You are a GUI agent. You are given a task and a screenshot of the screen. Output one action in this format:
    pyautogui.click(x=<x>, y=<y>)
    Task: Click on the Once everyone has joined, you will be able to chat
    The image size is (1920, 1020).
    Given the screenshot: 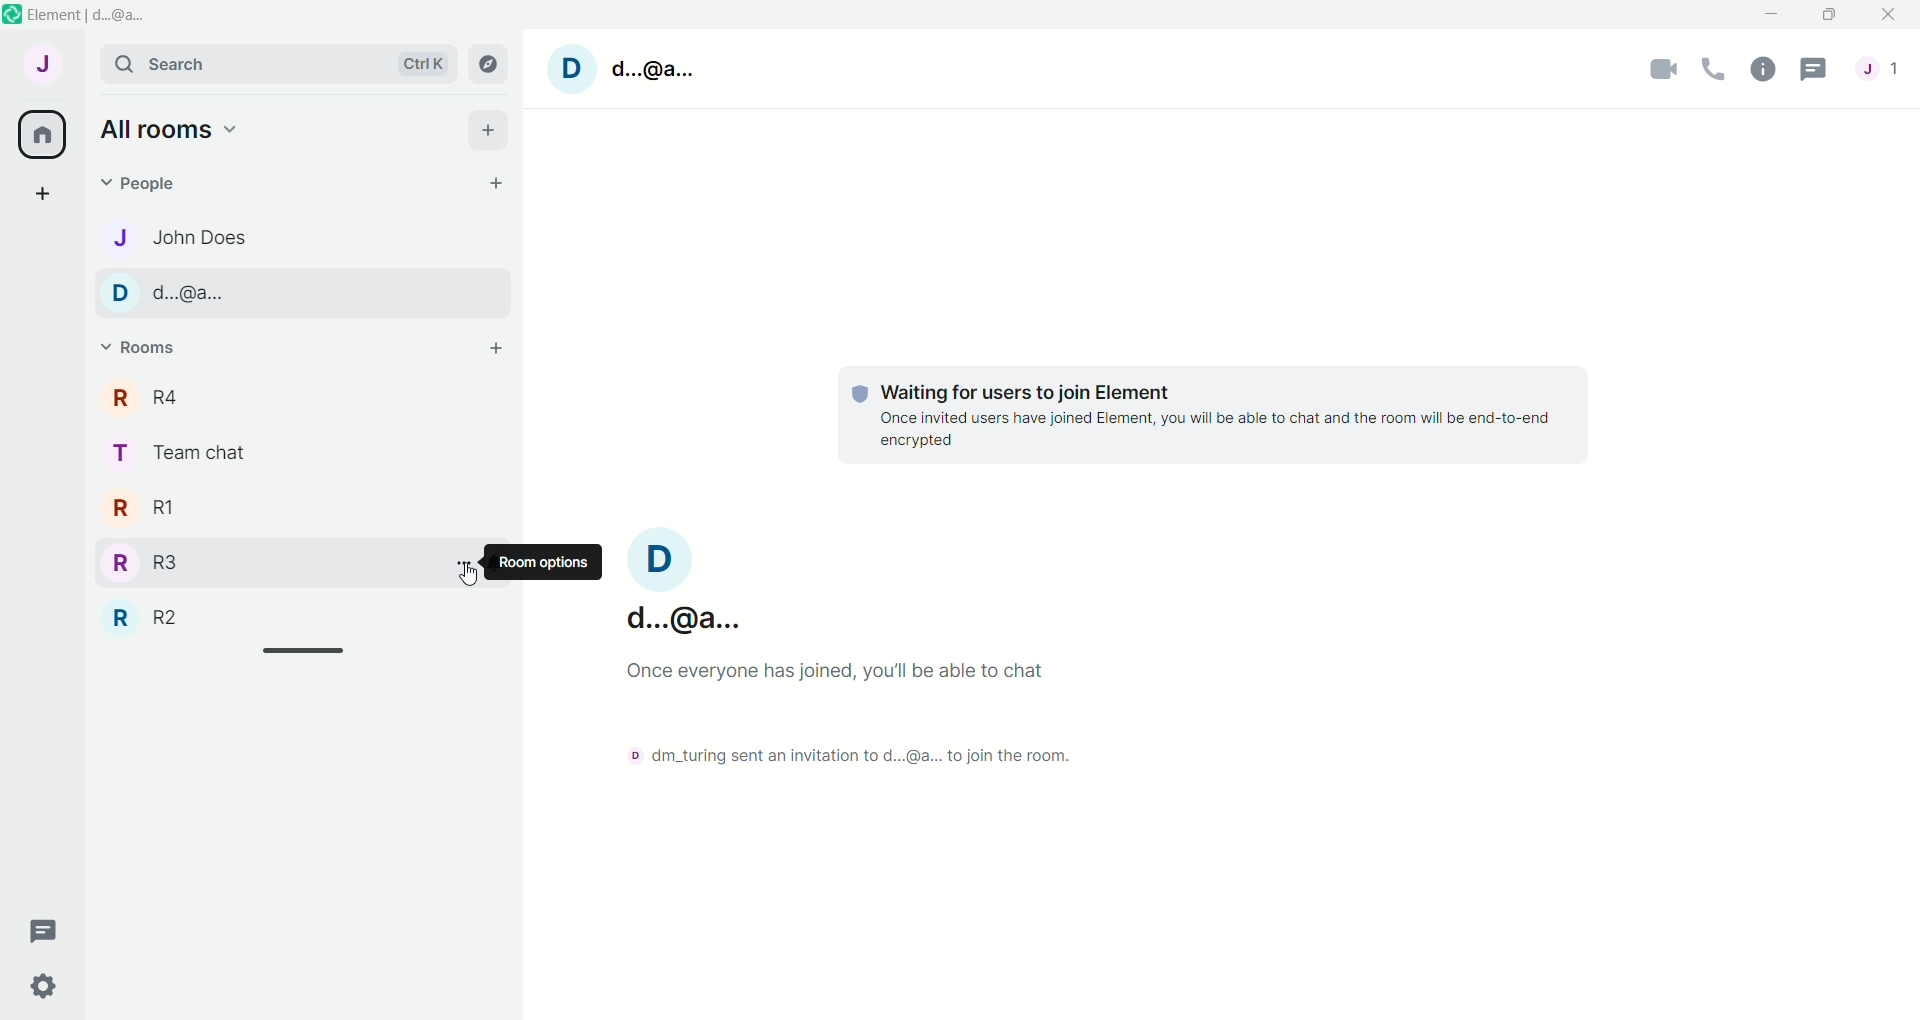 What is the action you would take?
    pyautogui.click(x=831, y=672)
    